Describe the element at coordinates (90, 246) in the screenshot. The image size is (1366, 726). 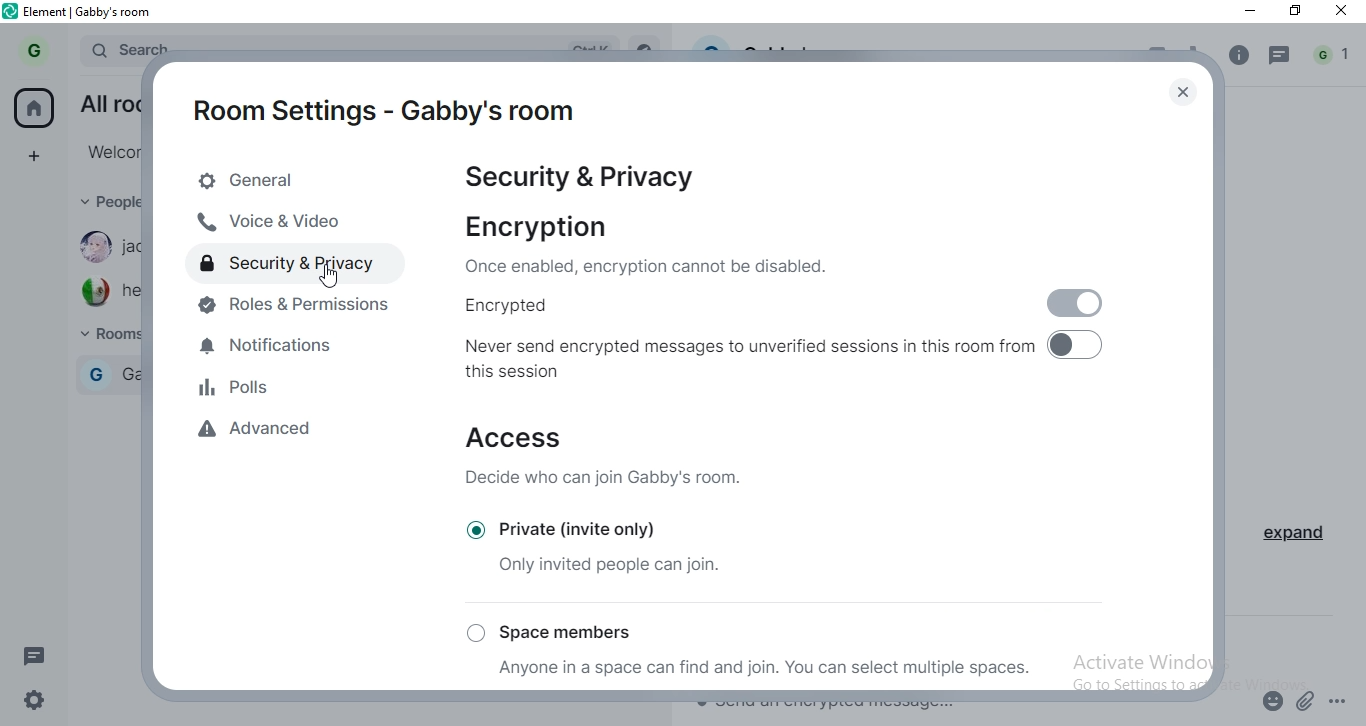
I see `Profile image` at that location.